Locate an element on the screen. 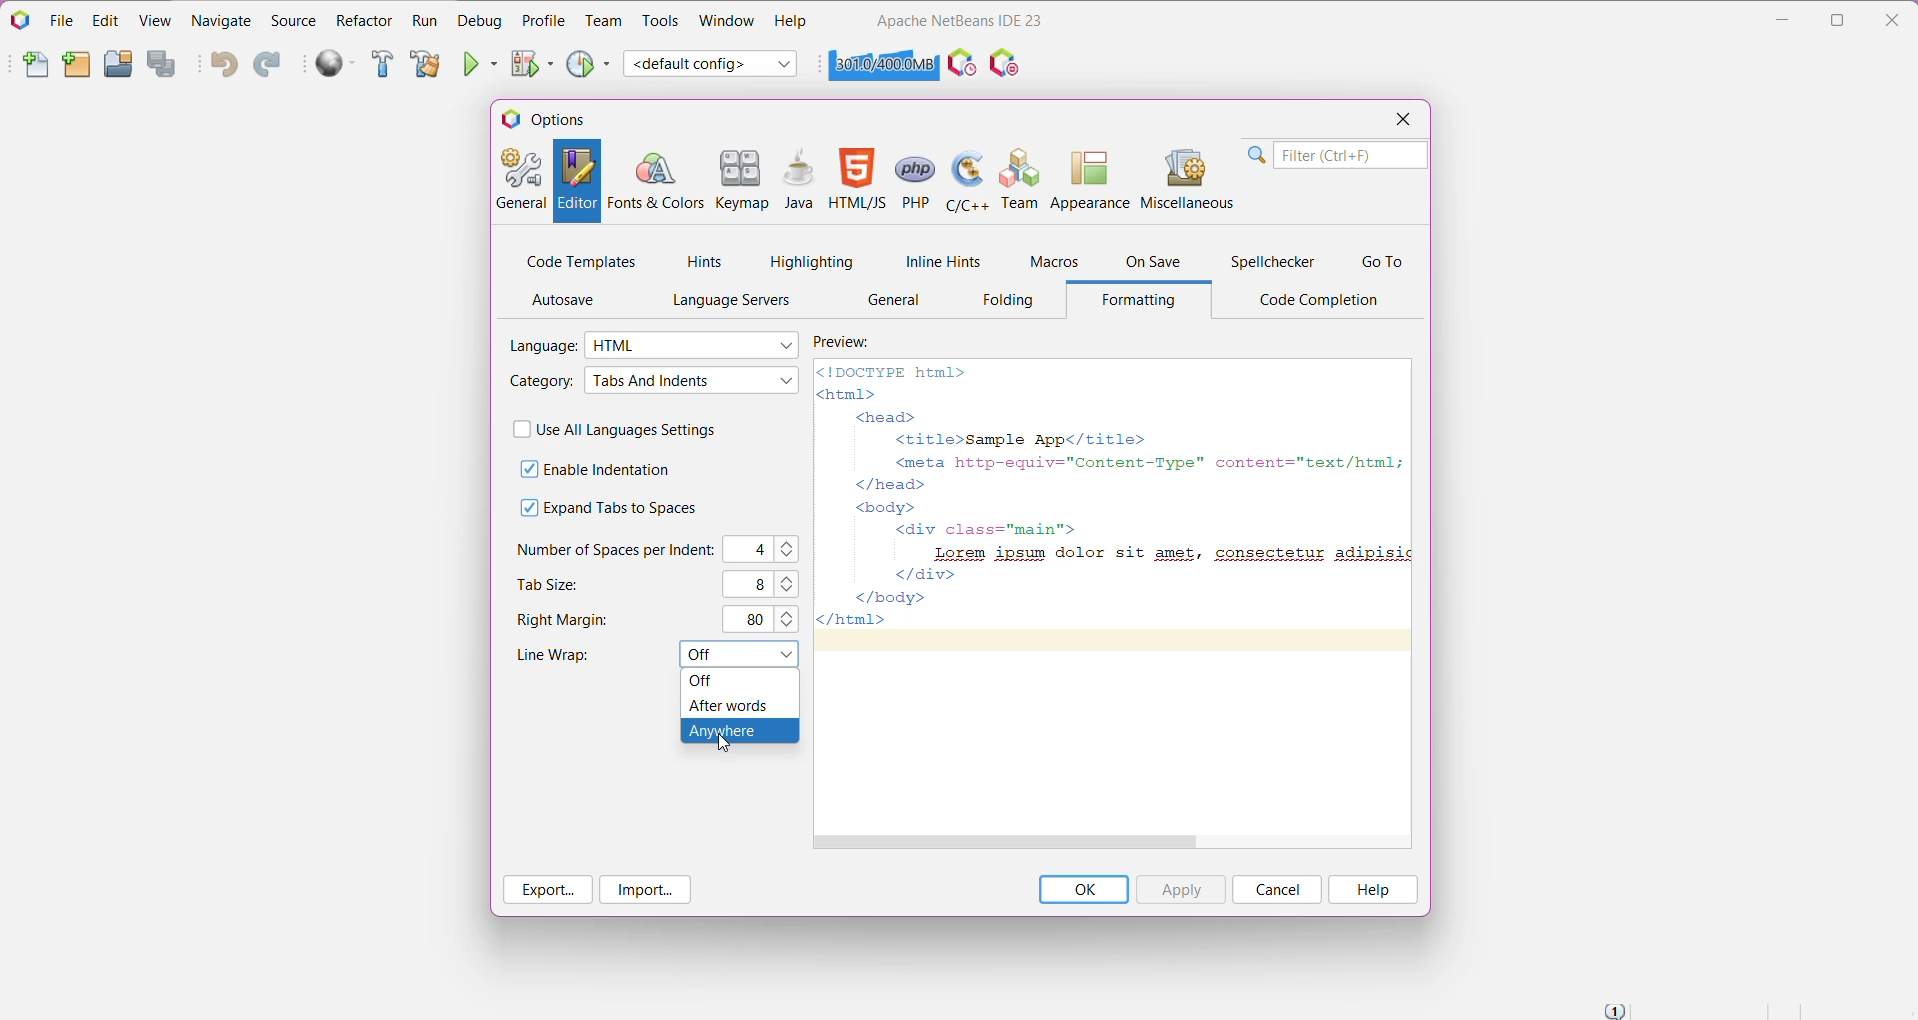 The width and height of the screenshot is (1918, 1020). Minimize is located at coordinates (1782, 20).